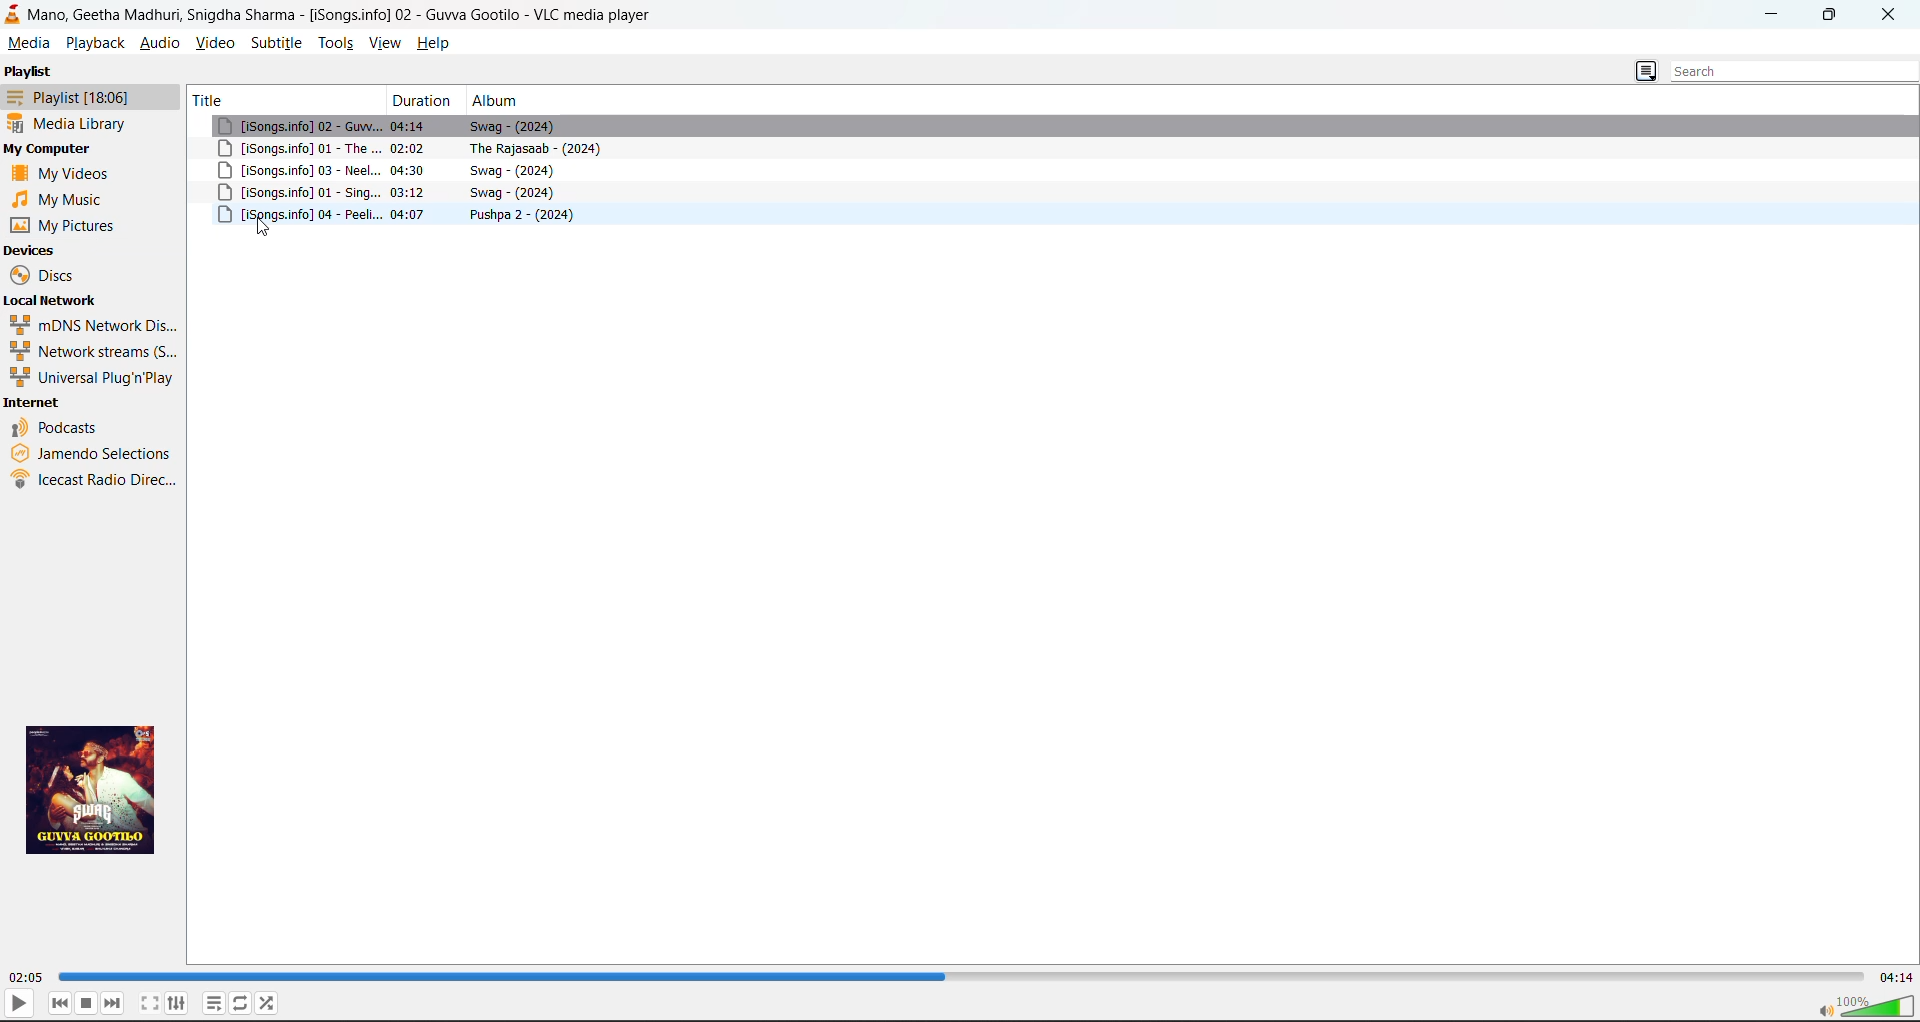  I want to click on icecast, so click(97, 482).